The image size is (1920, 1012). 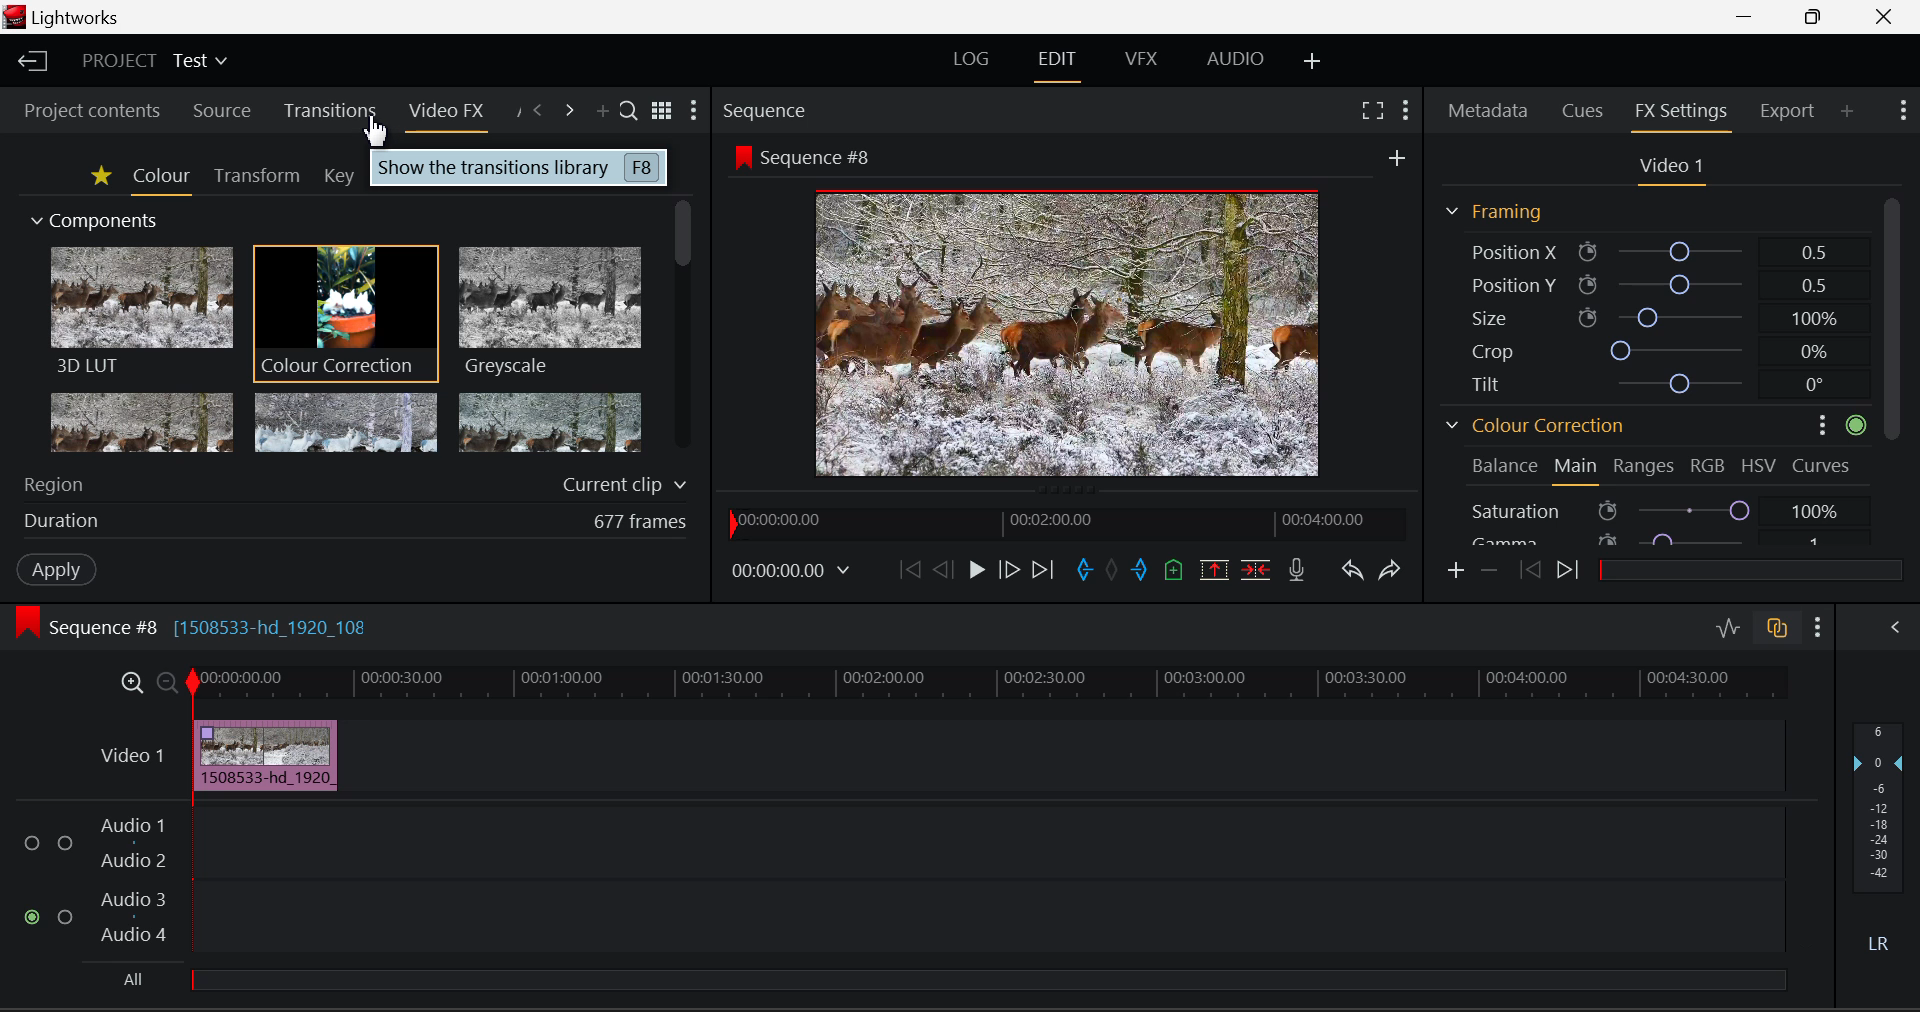 I want to click on Play, so click(x=974, y=572).